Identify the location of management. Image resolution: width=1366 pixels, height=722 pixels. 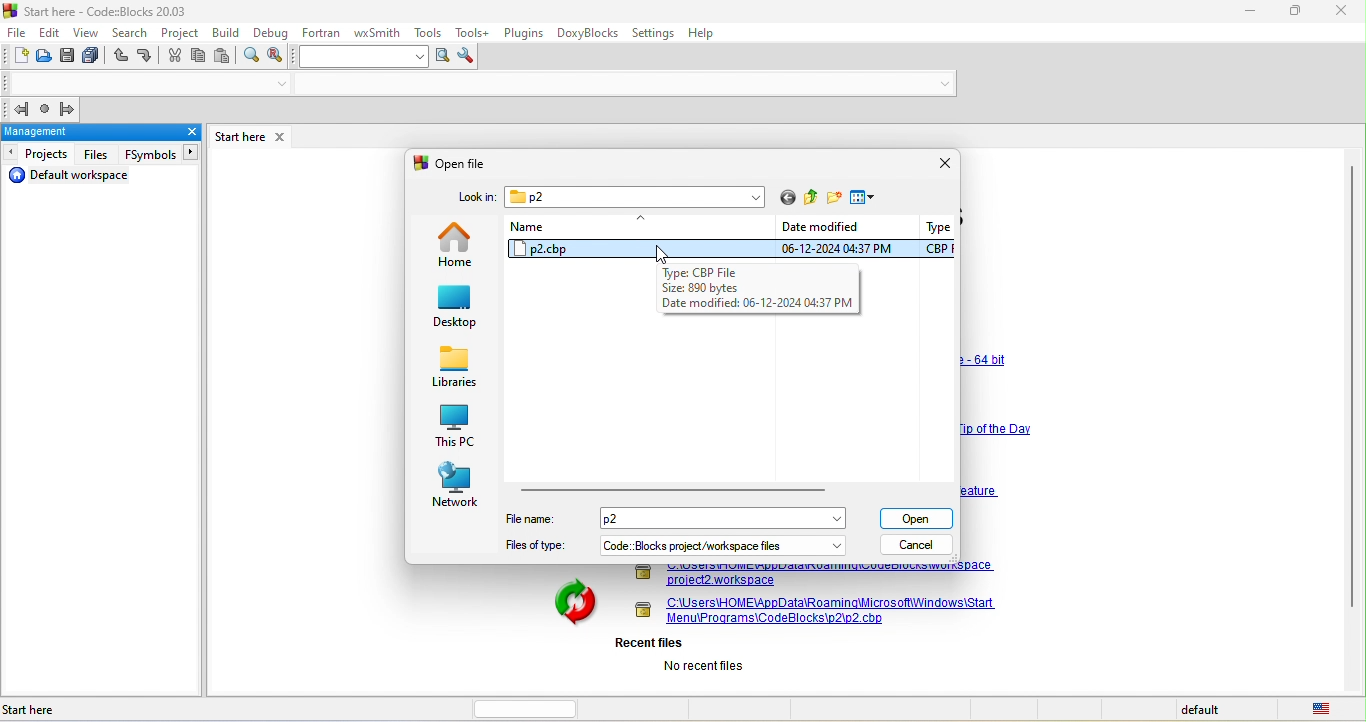
(83, 132).